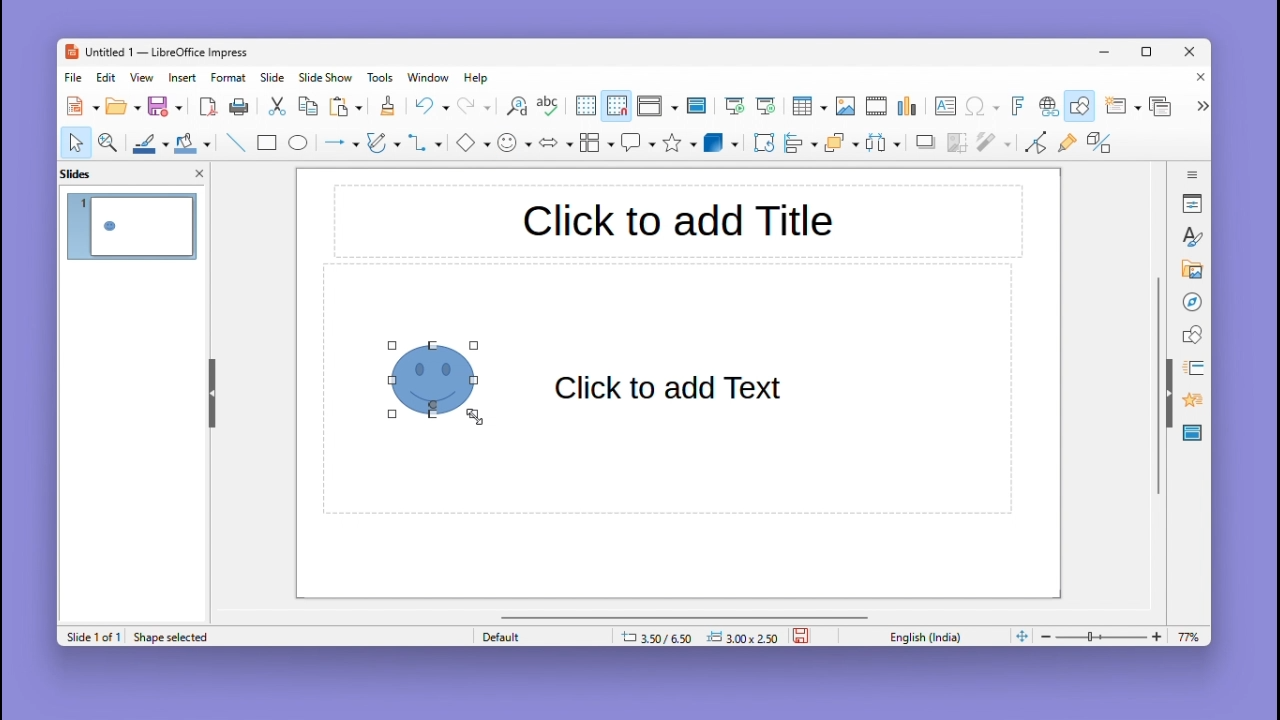 The image size is (1280, 720). Describe the element at coordinates (383, 145) in the screenshot. I see `pencil` at that location.